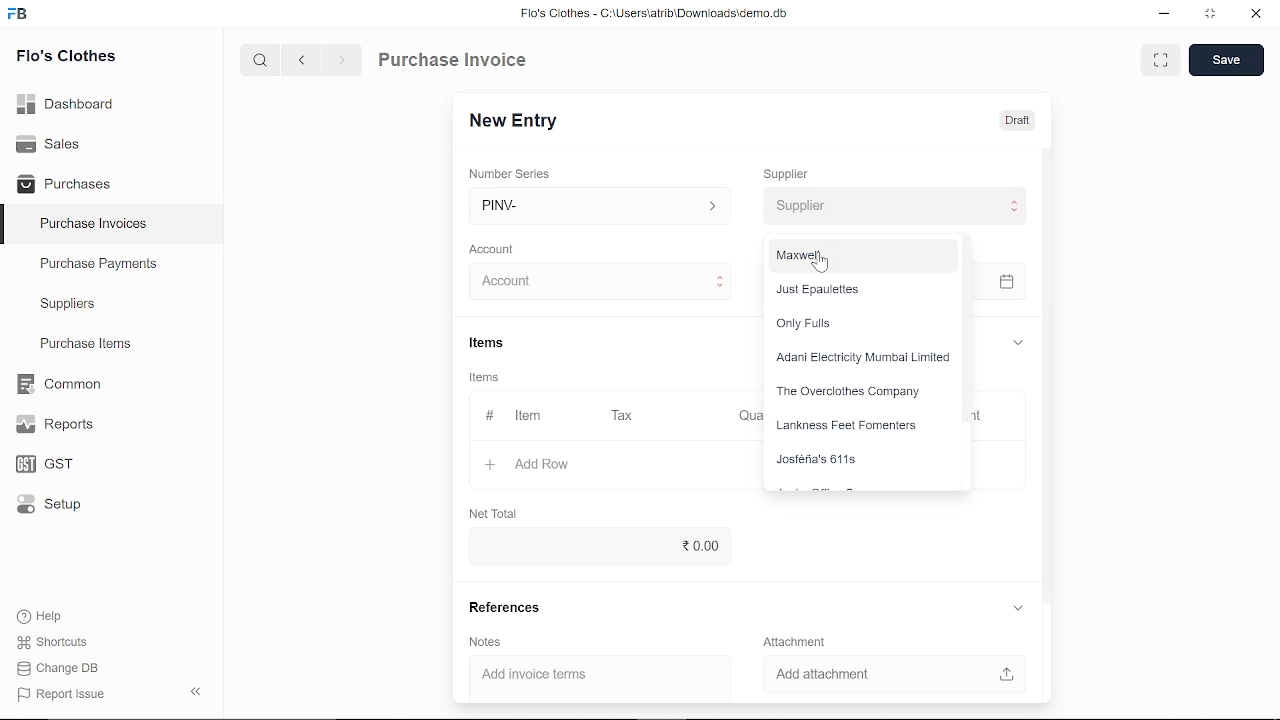 The image size is (1280, 720). Describe the element at coordinates (857, 462) in the screenshot. I see `Josféfia's 611s.` at that location.